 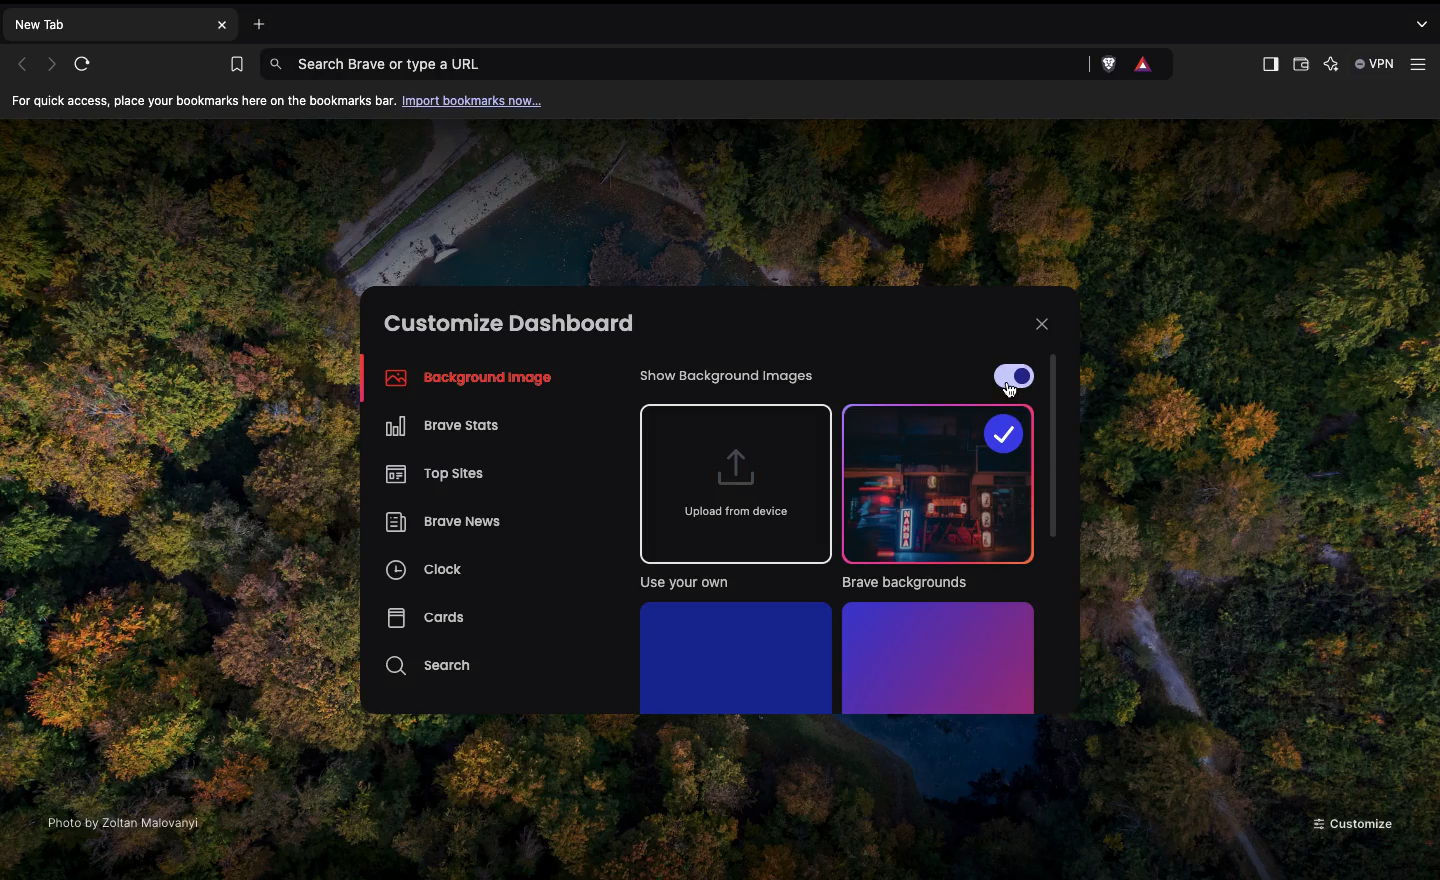 What do you see at coordinates (1268, 65) in the screenshot?
I see `Sidebar` at bounding box center [1268, 65].